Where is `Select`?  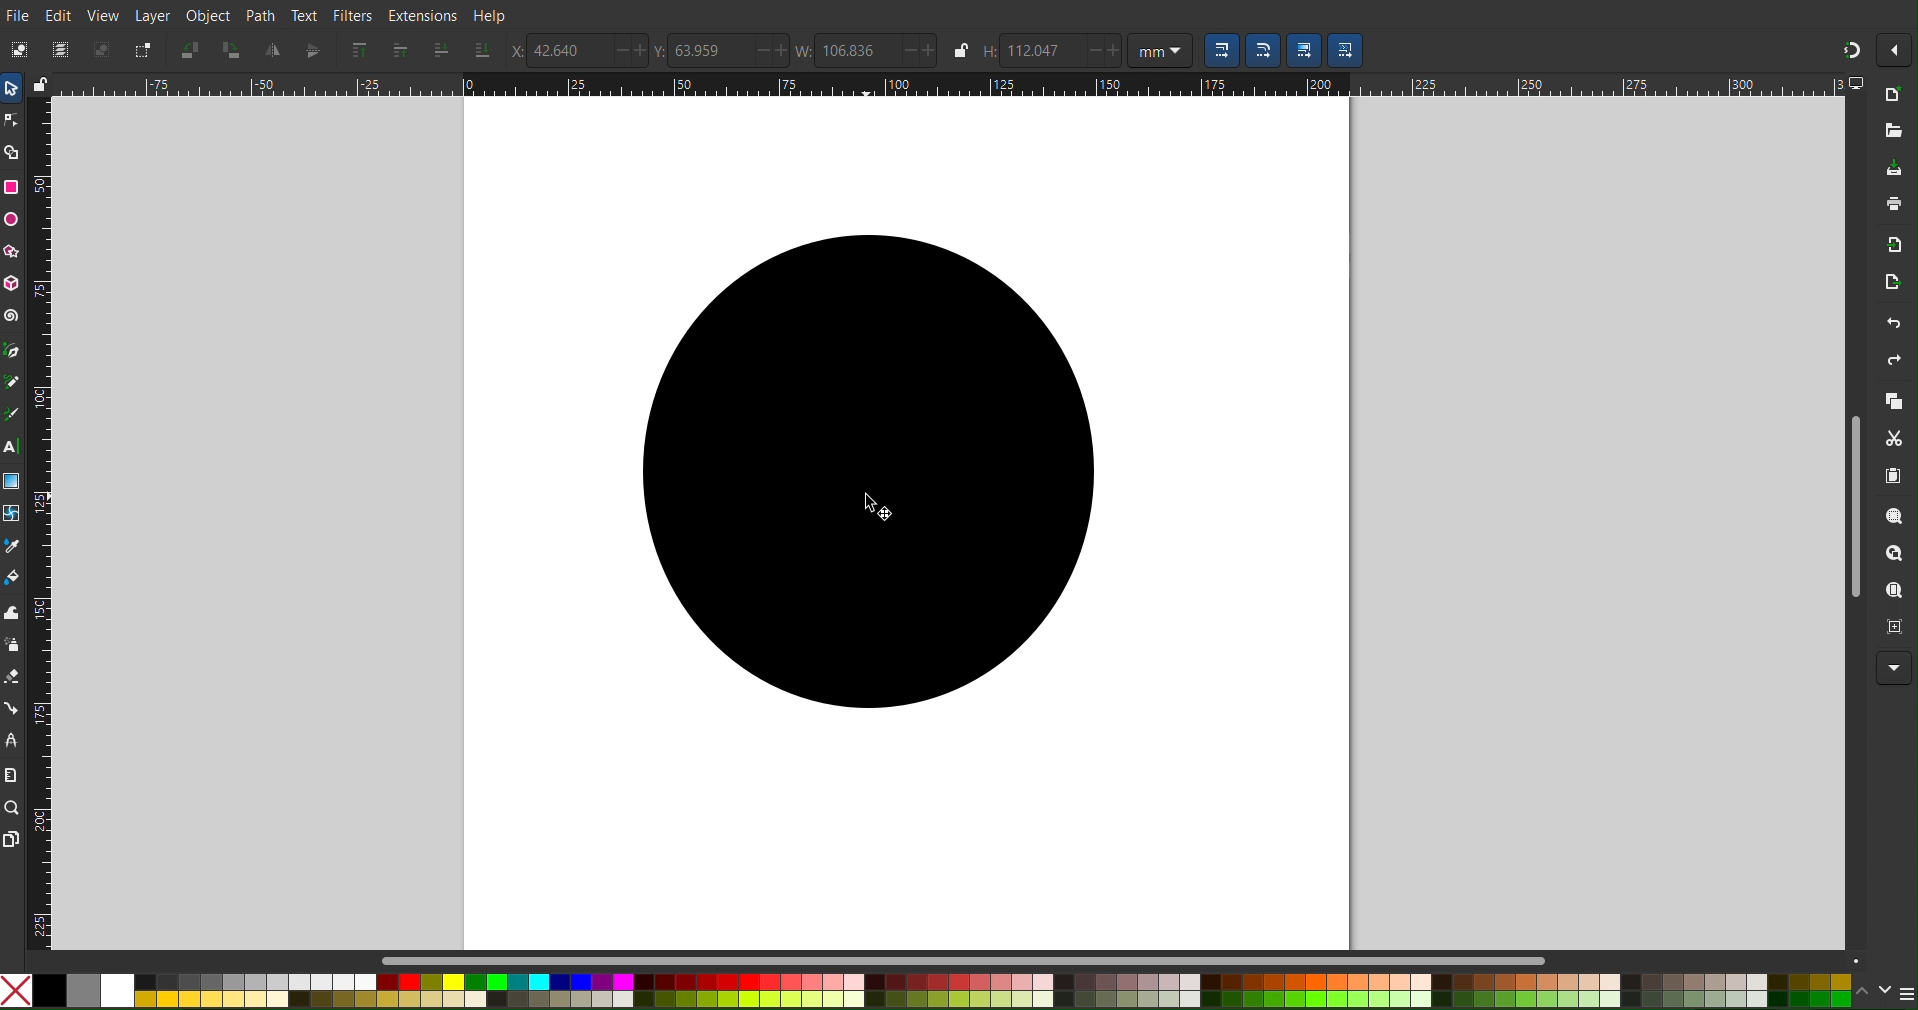 Select is located at coordinates (16, 49).